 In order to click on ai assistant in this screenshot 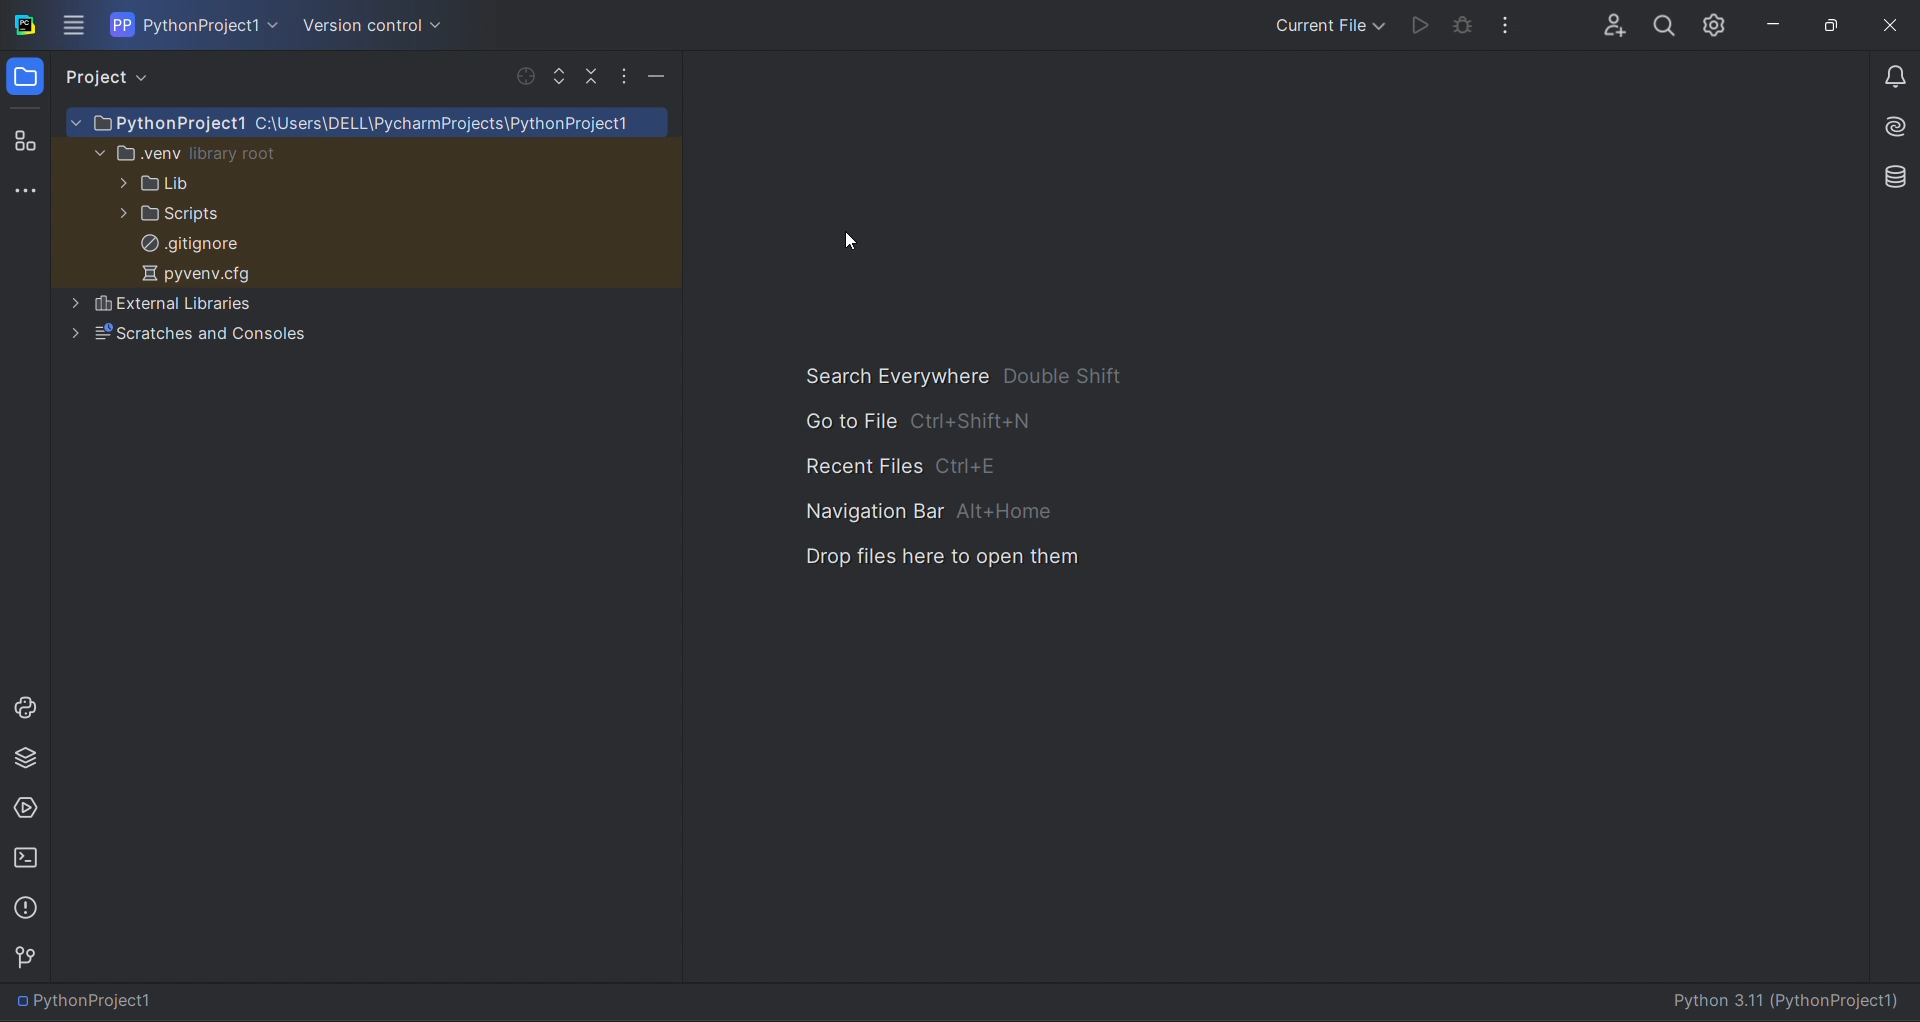, I will do `click(1892, 121)`.